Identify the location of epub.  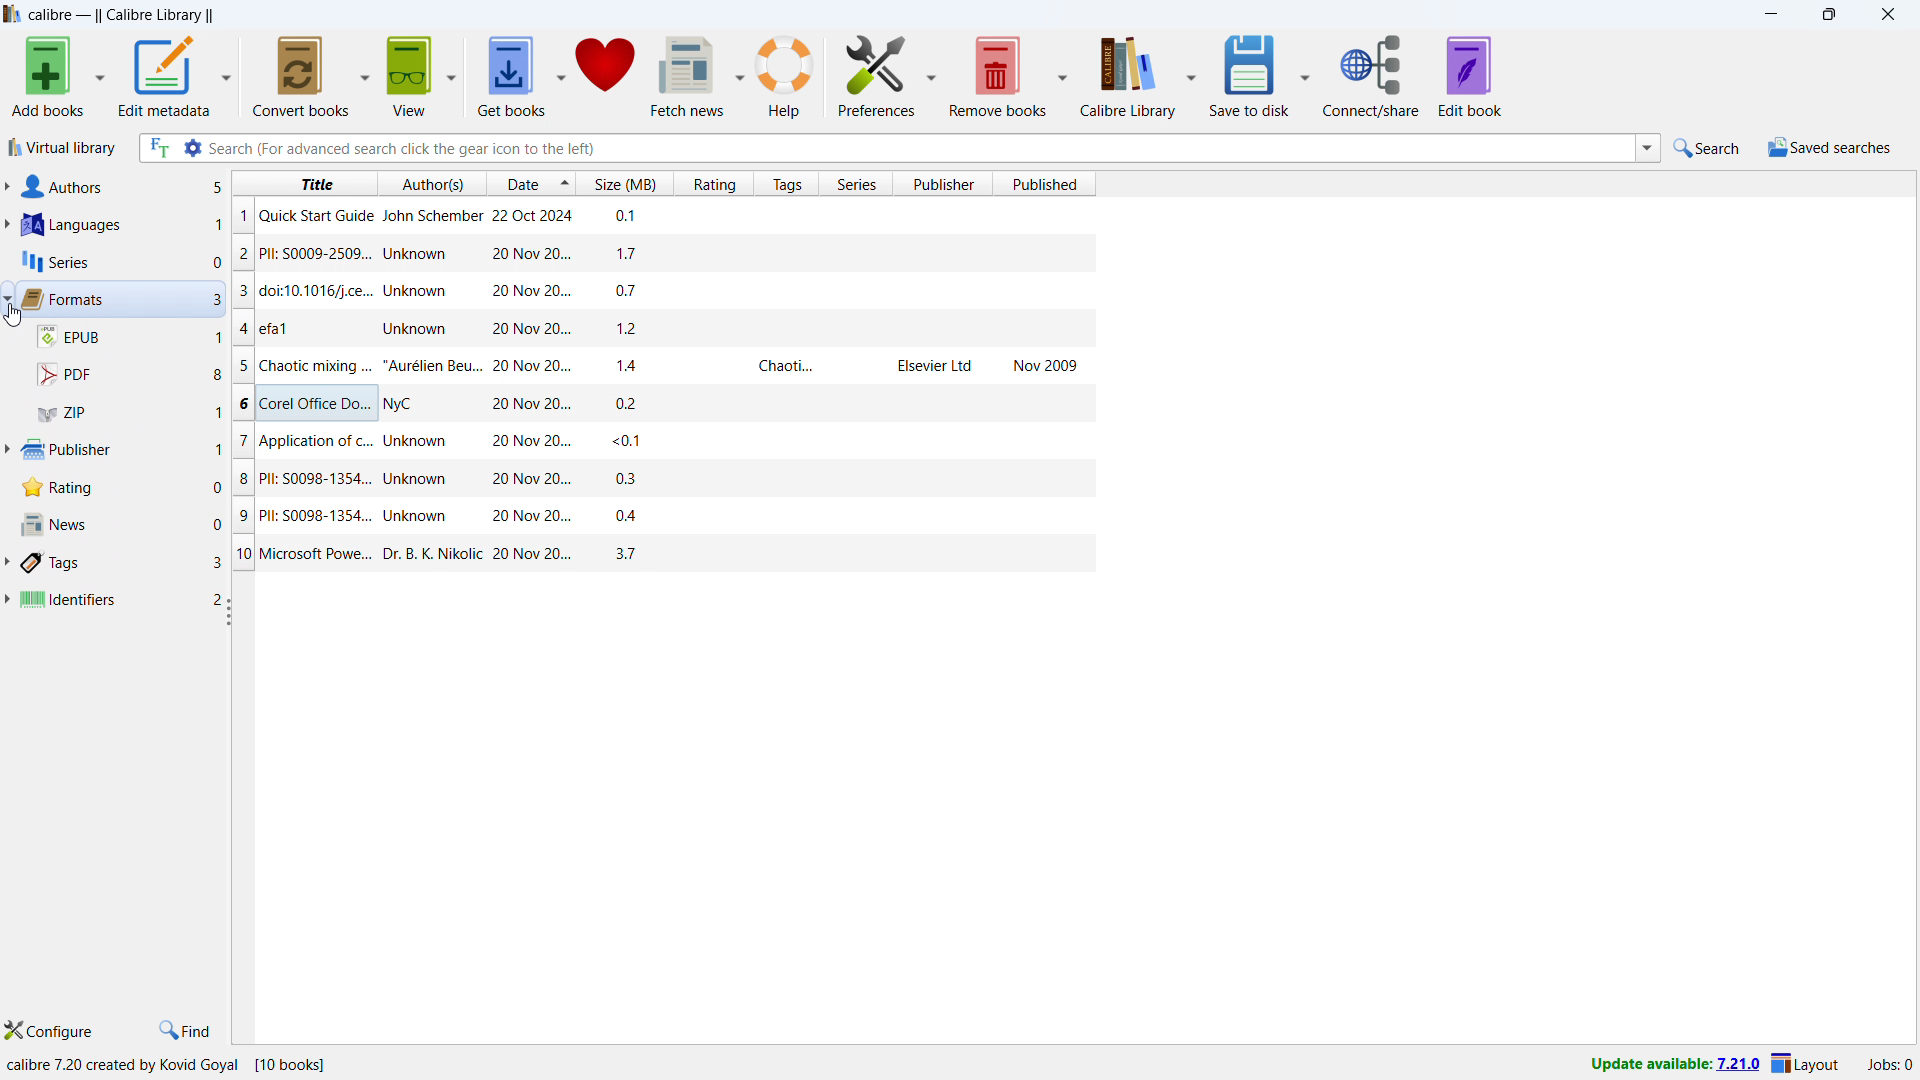
(129, 337).